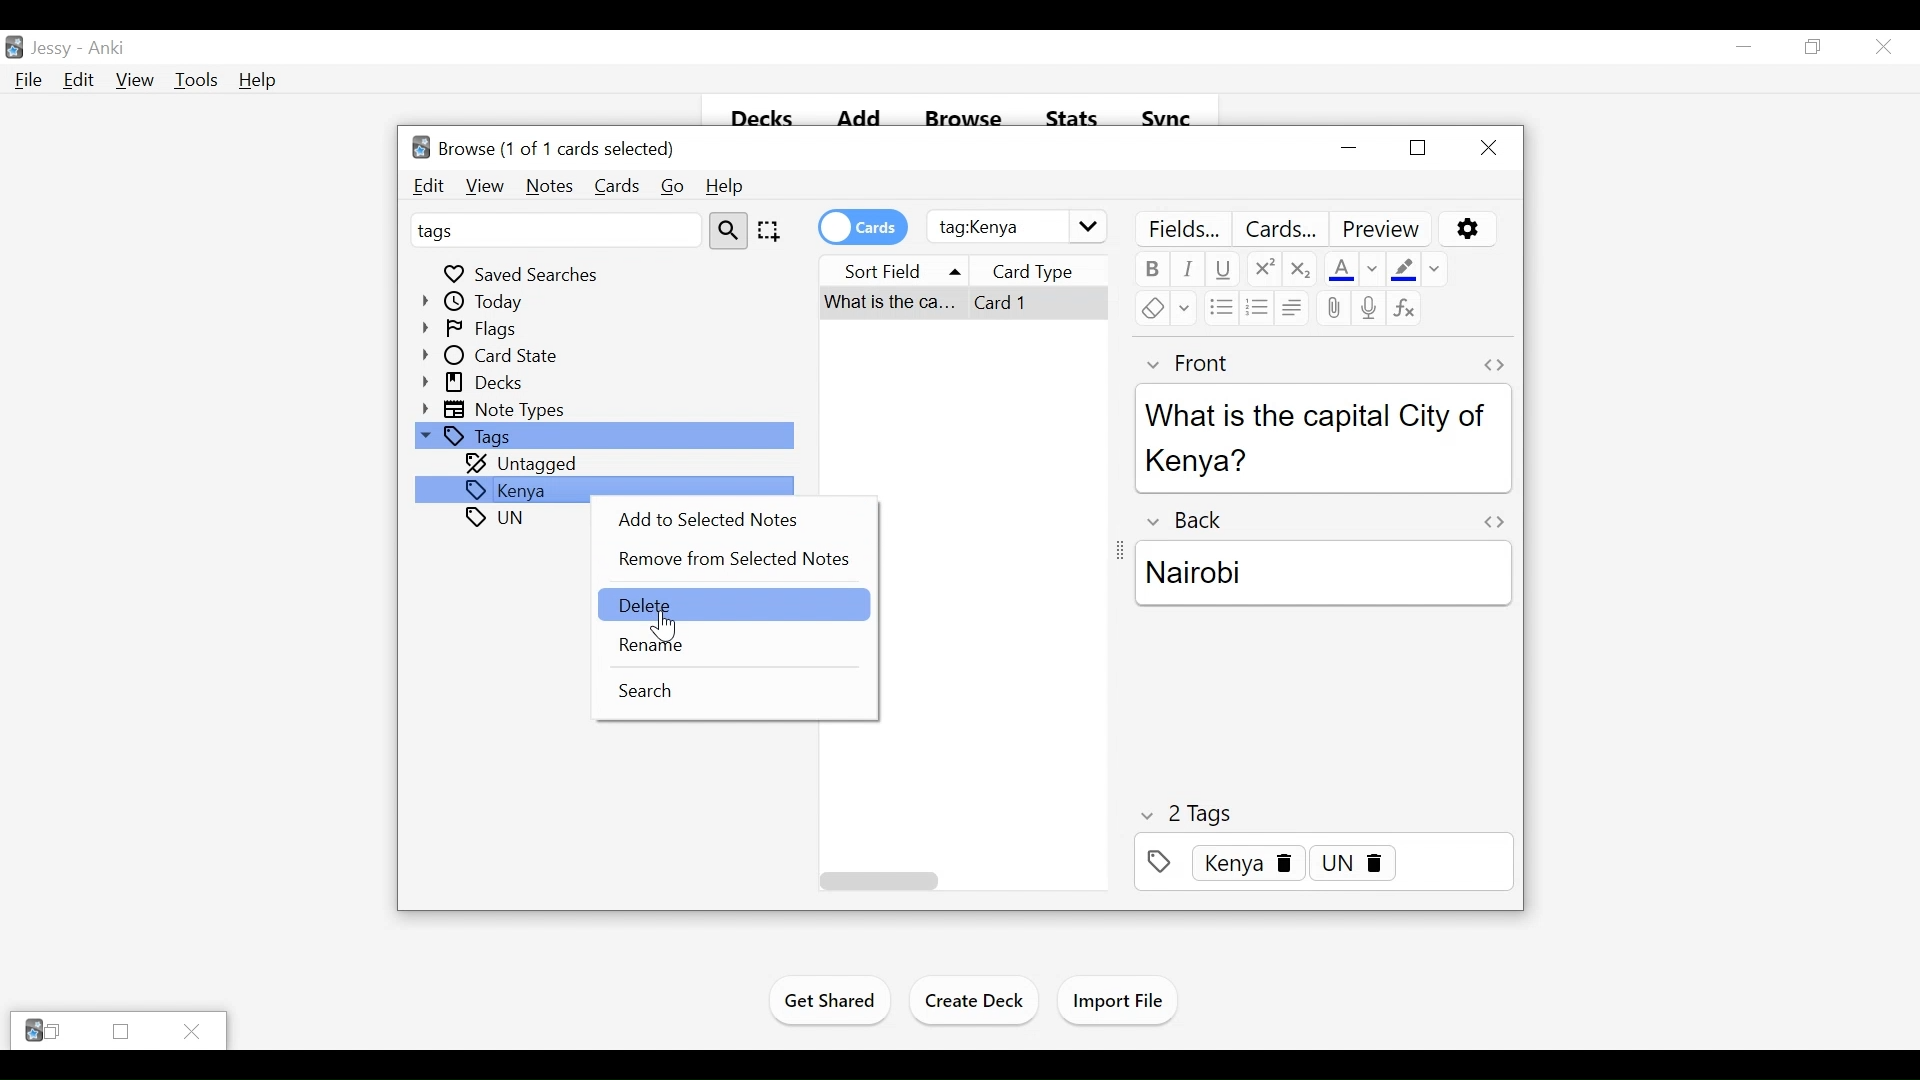 This screenshot has width=1920, height=1080. What do you see at coordinates (1881, 47) in the screenshot?
I see `Close` at bounding box center [1881, 47].